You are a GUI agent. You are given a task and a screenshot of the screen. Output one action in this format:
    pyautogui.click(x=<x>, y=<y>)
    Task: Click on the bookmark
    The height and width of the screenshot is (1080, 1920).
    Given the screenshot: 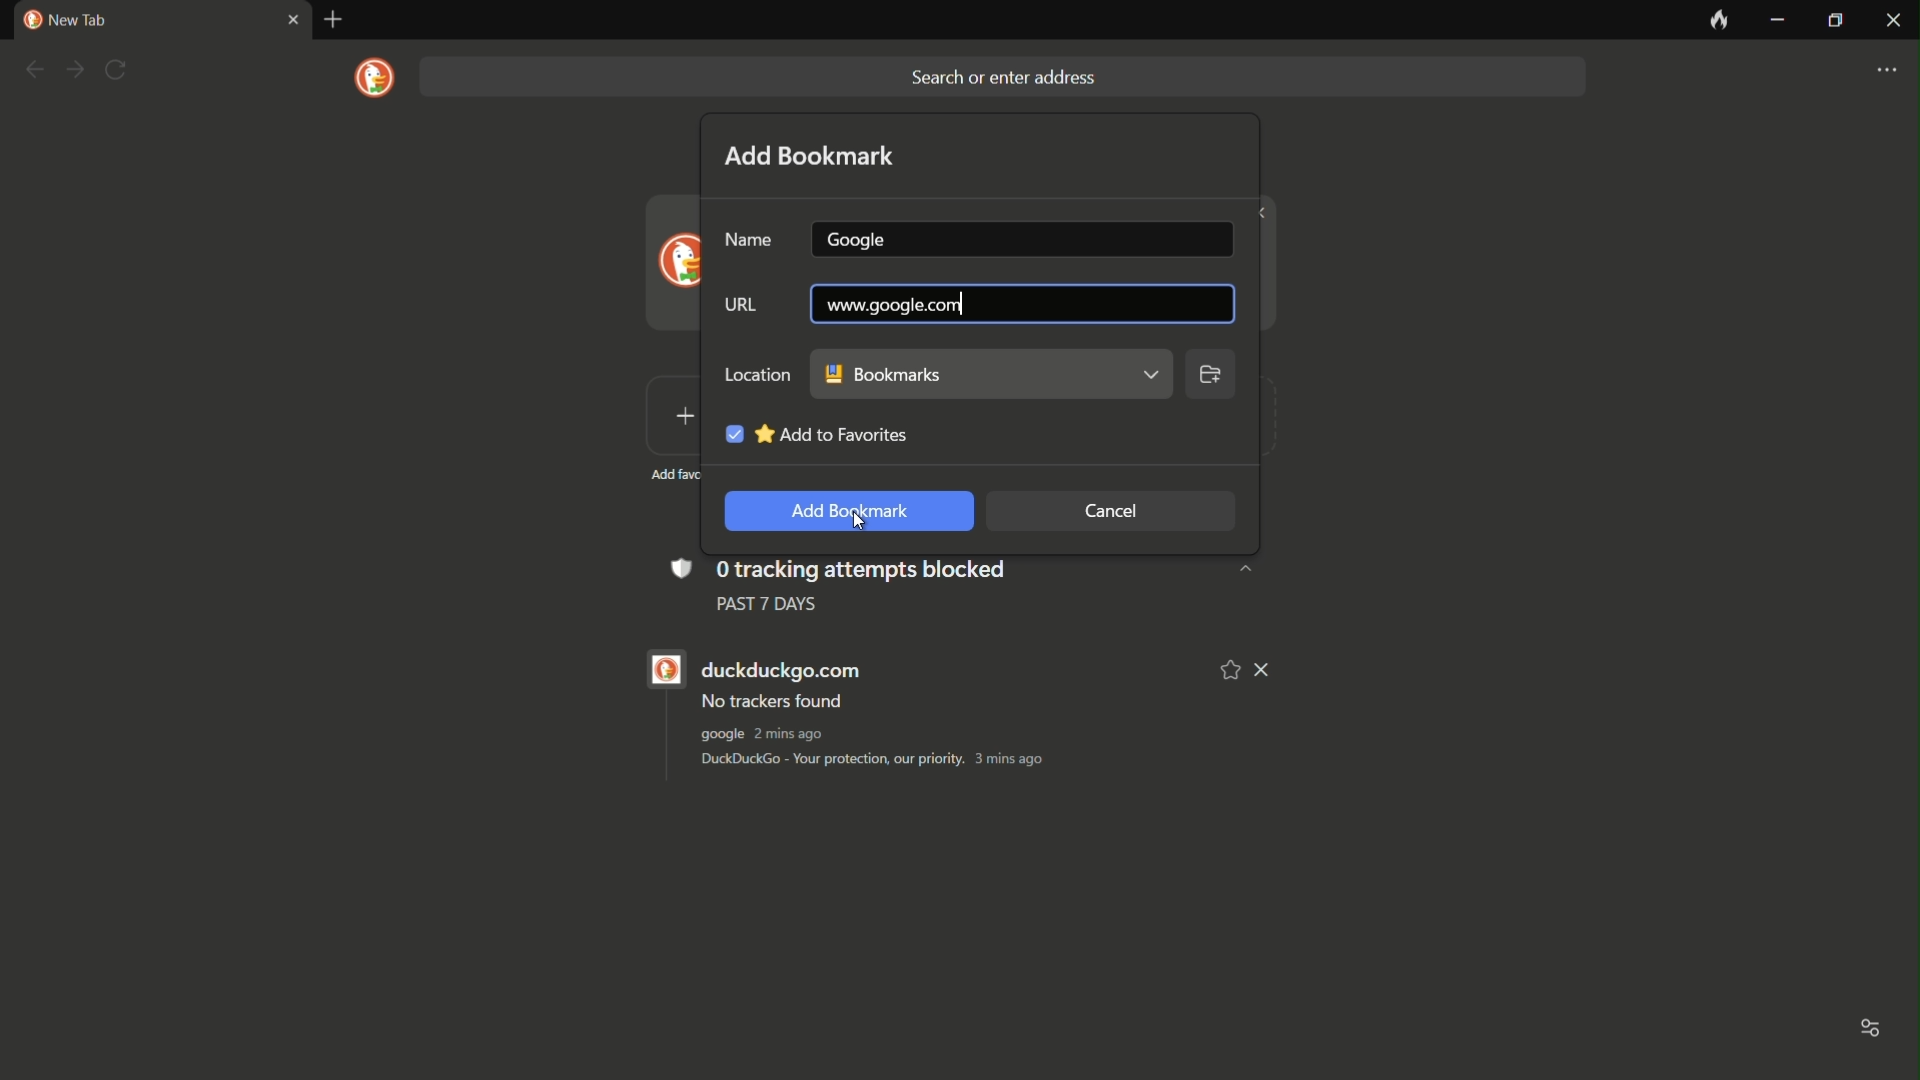 What is the action you would take?
    pyautogui.click(x=992, y=374)
    